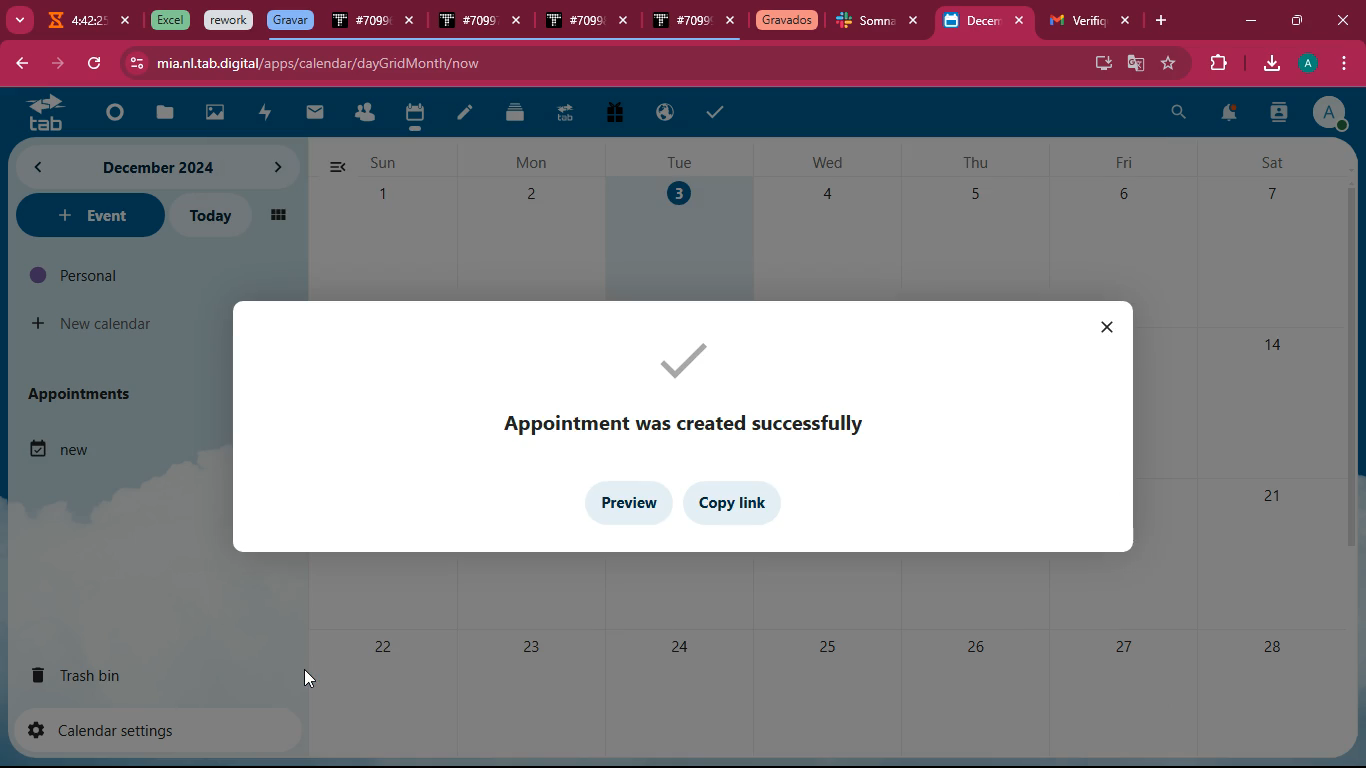 Image resolution: width=1366 pixels, height=768 pixels. I want to click on new calendar, so click(94, 324).